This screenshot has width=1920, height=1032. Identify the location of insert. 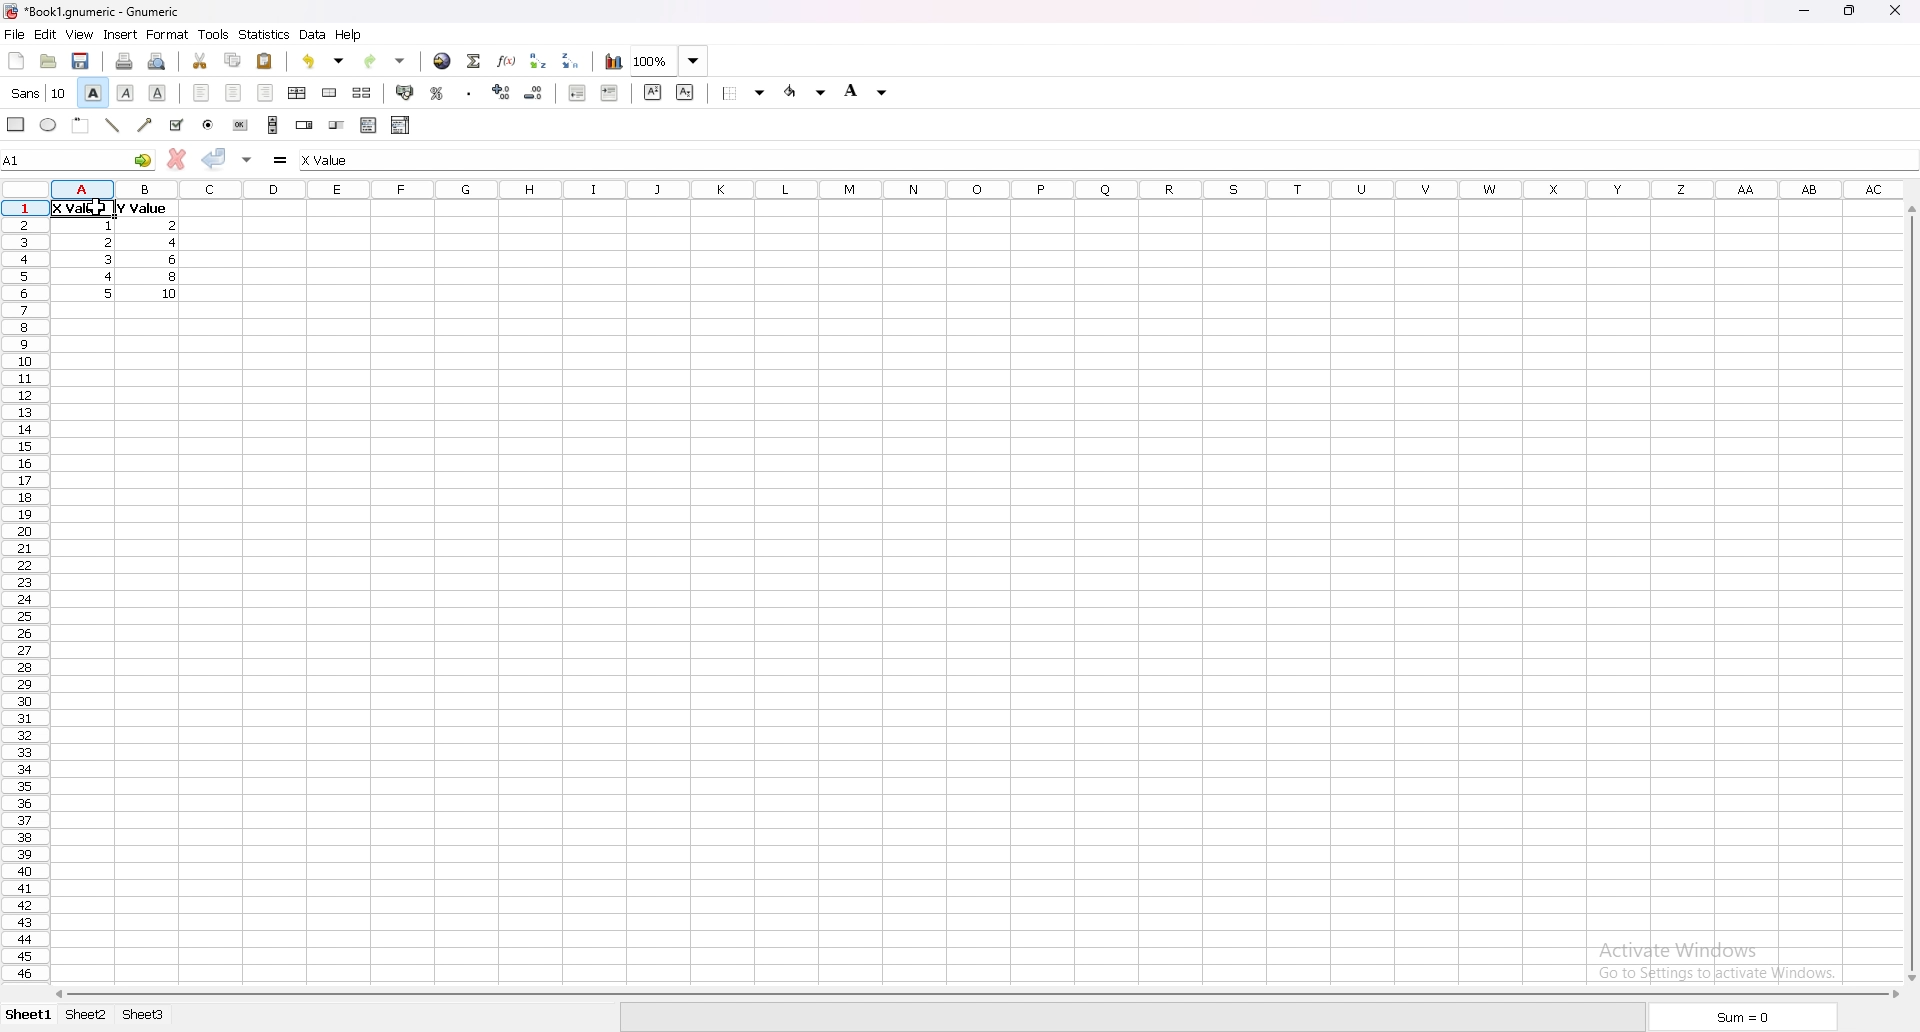
(121, 34).